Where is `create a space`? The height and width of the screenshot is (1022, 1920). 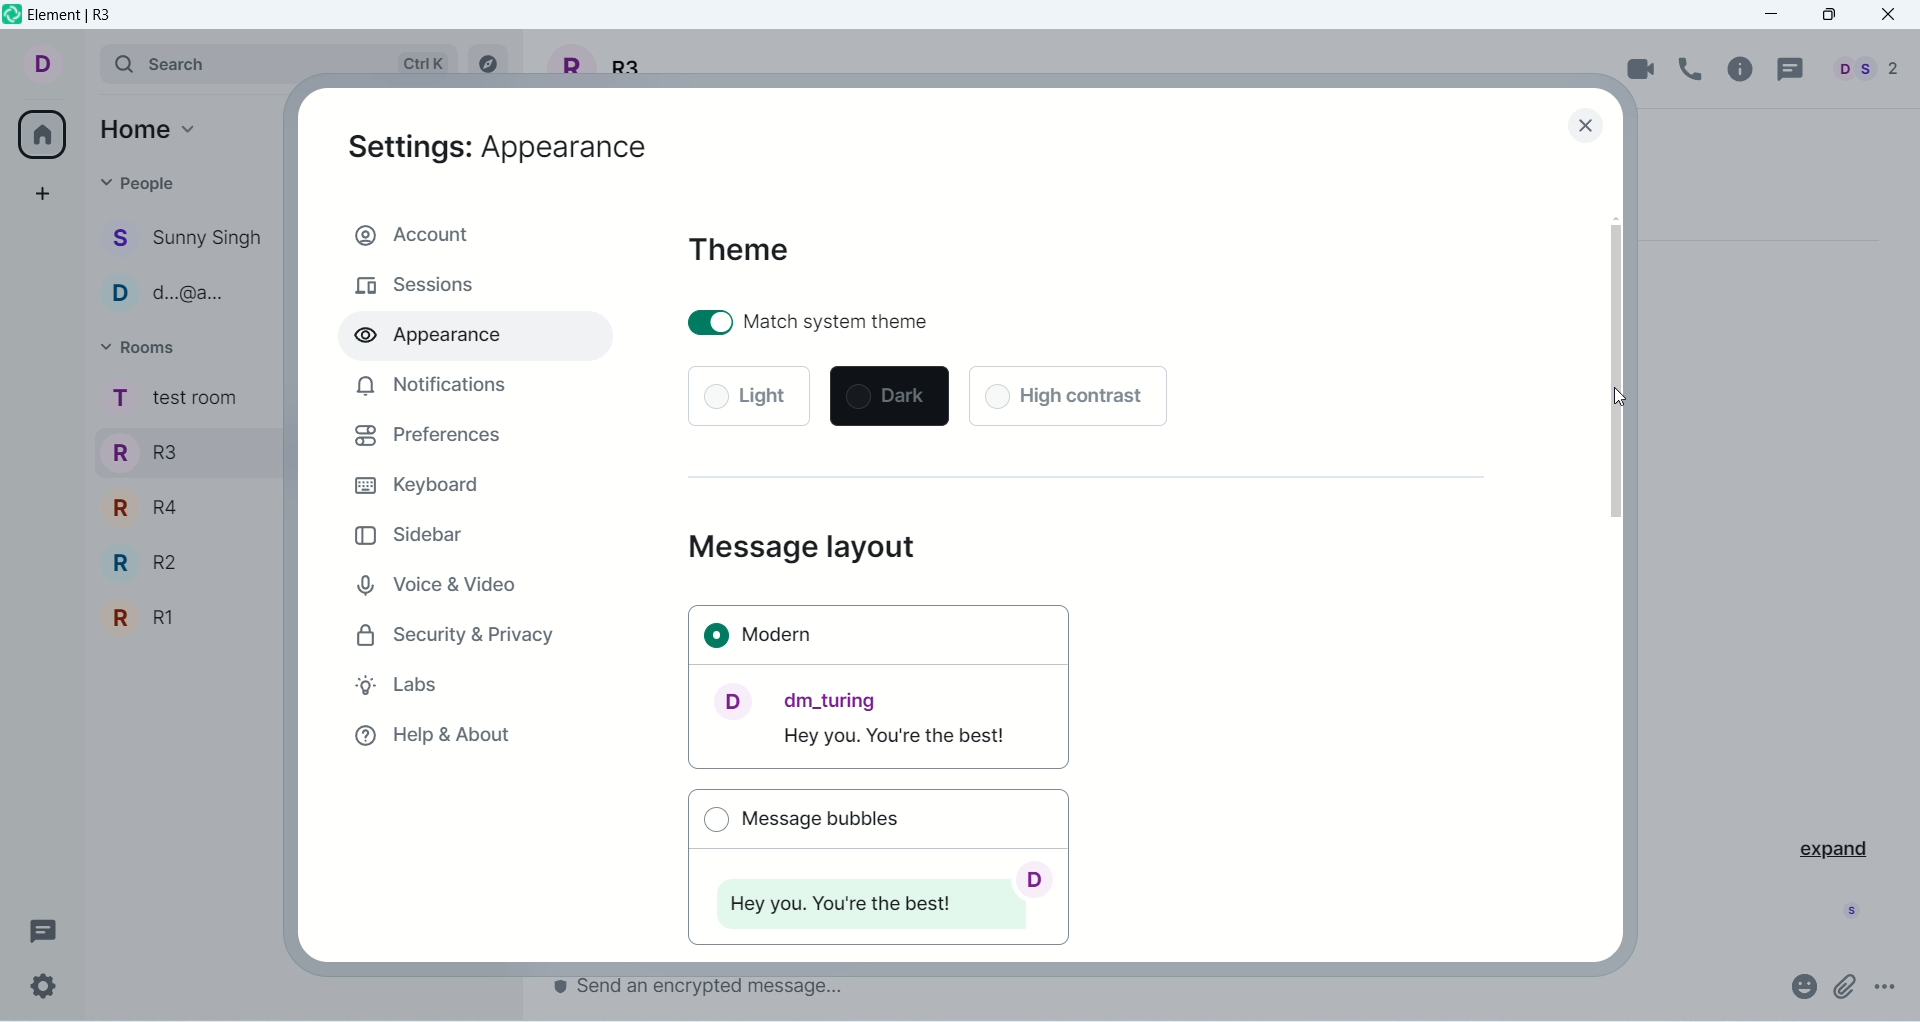
create a space is located at coordinates (43, 193).